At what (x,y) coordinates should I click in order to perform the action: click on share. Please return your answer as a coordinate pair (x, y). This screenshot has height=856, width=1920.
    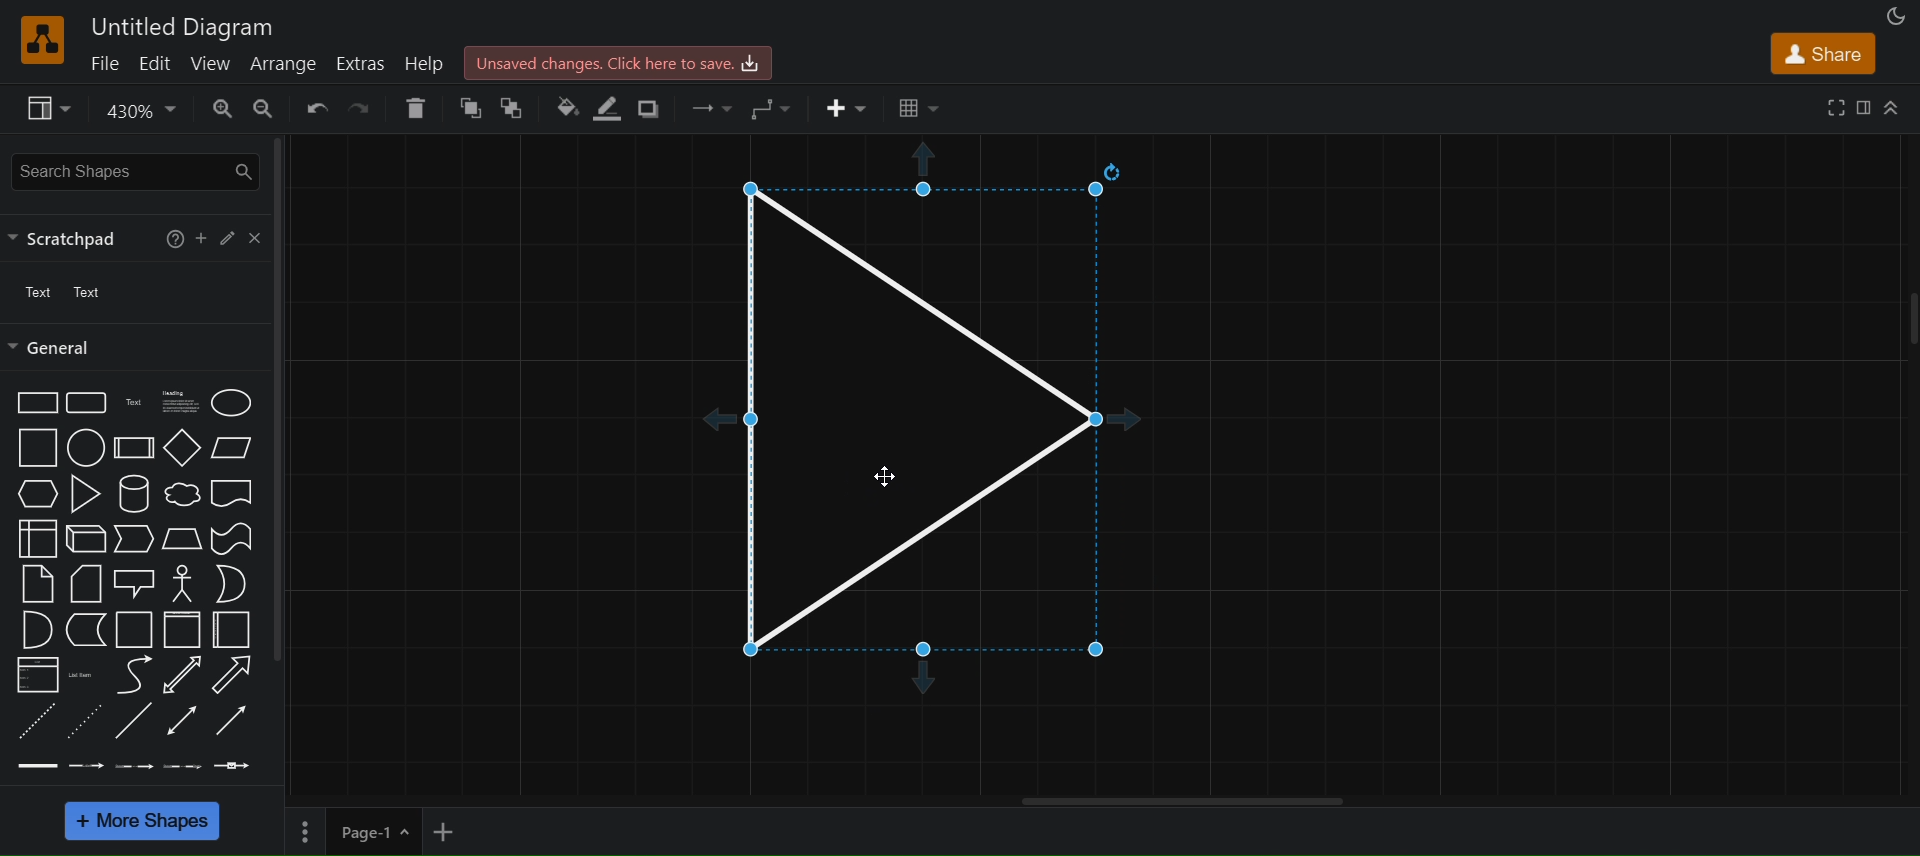
    Looking at the image, I should click on (1826, 52).